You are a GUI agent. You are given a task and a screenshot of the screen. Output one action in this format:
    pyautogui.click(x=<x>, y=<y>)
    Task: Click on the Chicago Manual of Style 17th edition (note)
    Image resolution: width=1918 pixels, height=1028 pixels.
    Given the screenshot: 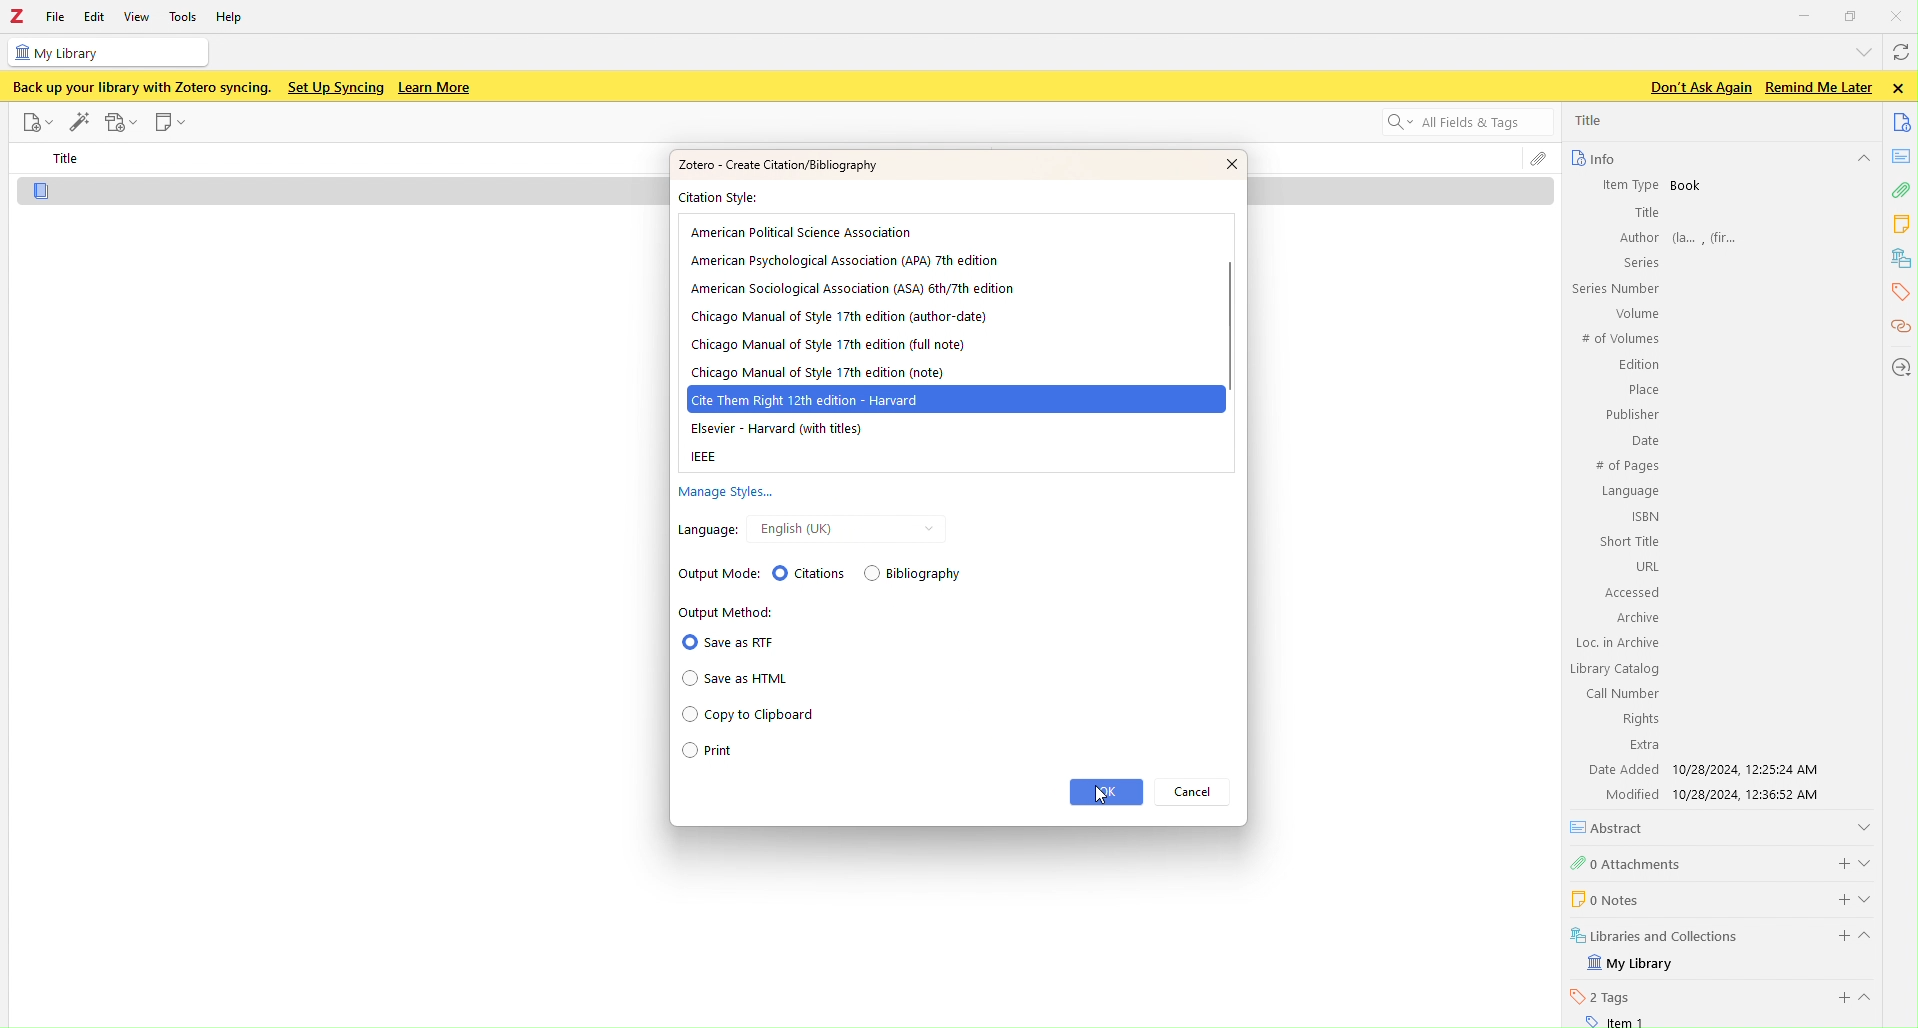 What is the action you would take?
    pyautogui.click(x=816, y=373)
    